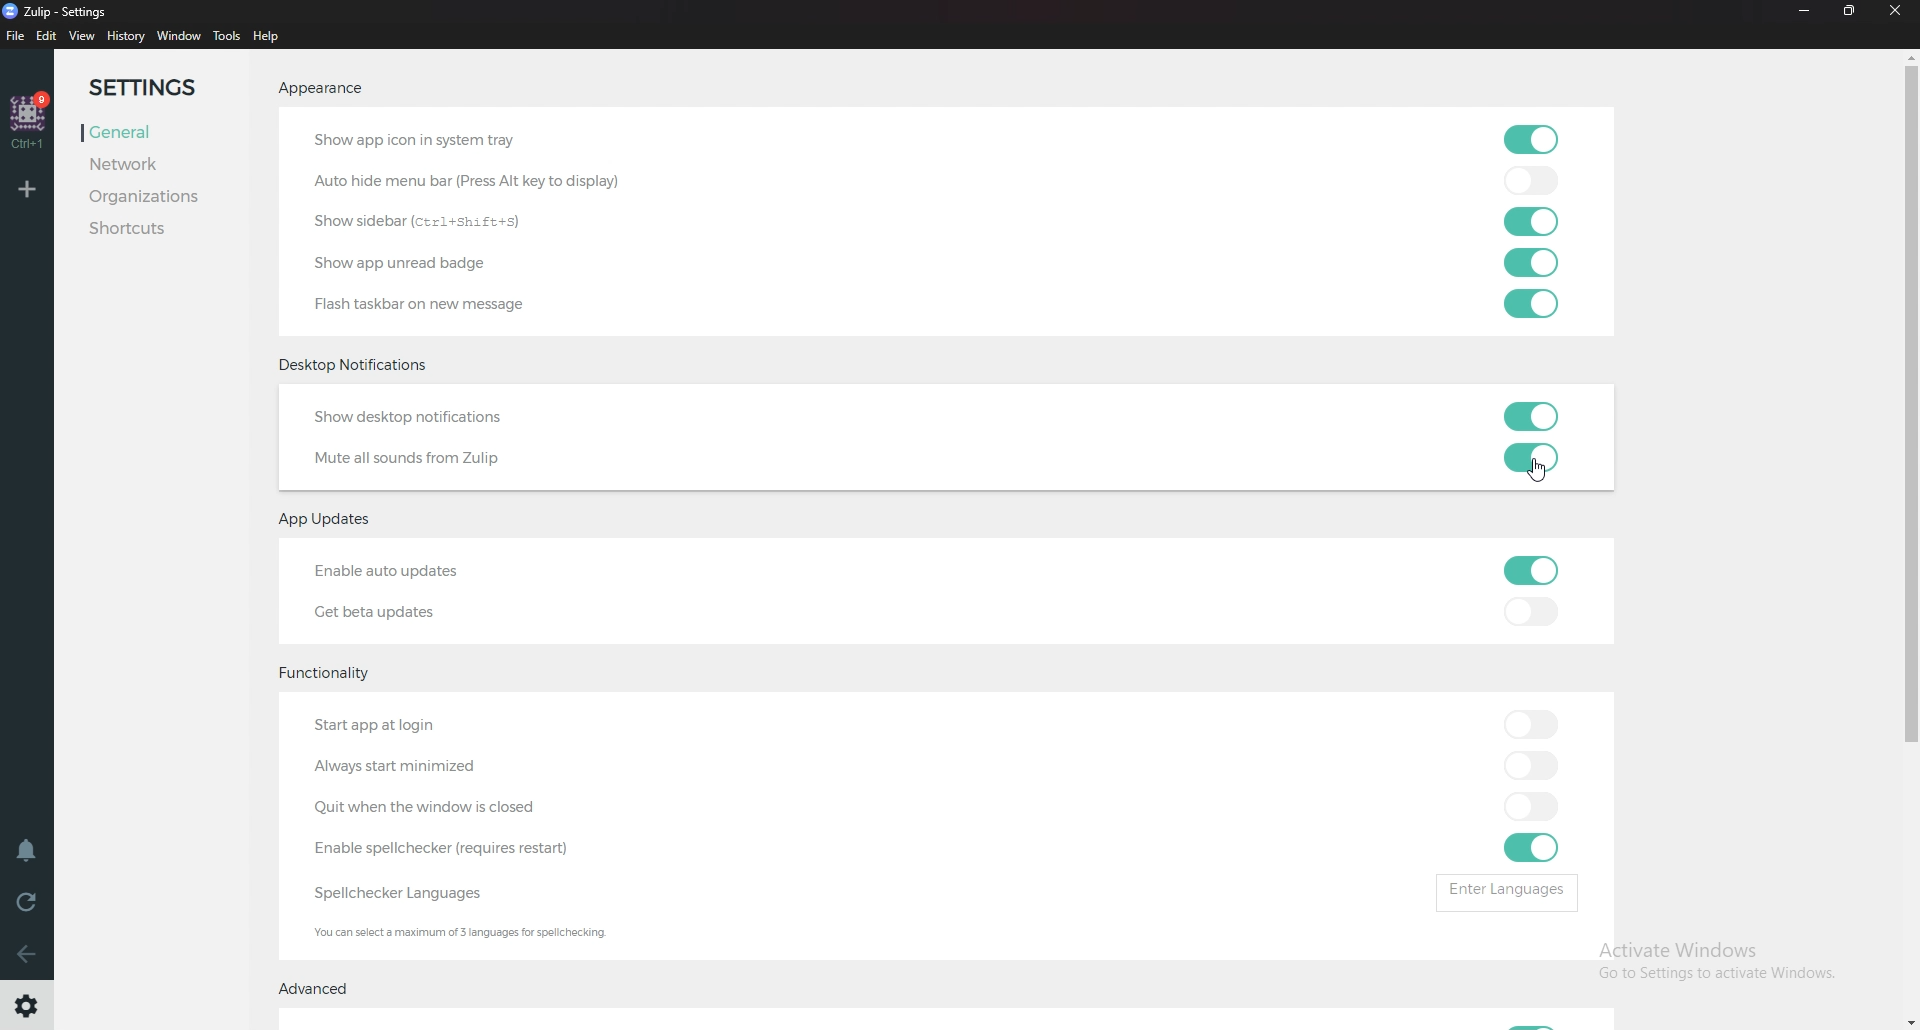  What do you see at coordinates (1527, 458) in the screenshot?
I see `toggle` at bounding box center [1527, 458].